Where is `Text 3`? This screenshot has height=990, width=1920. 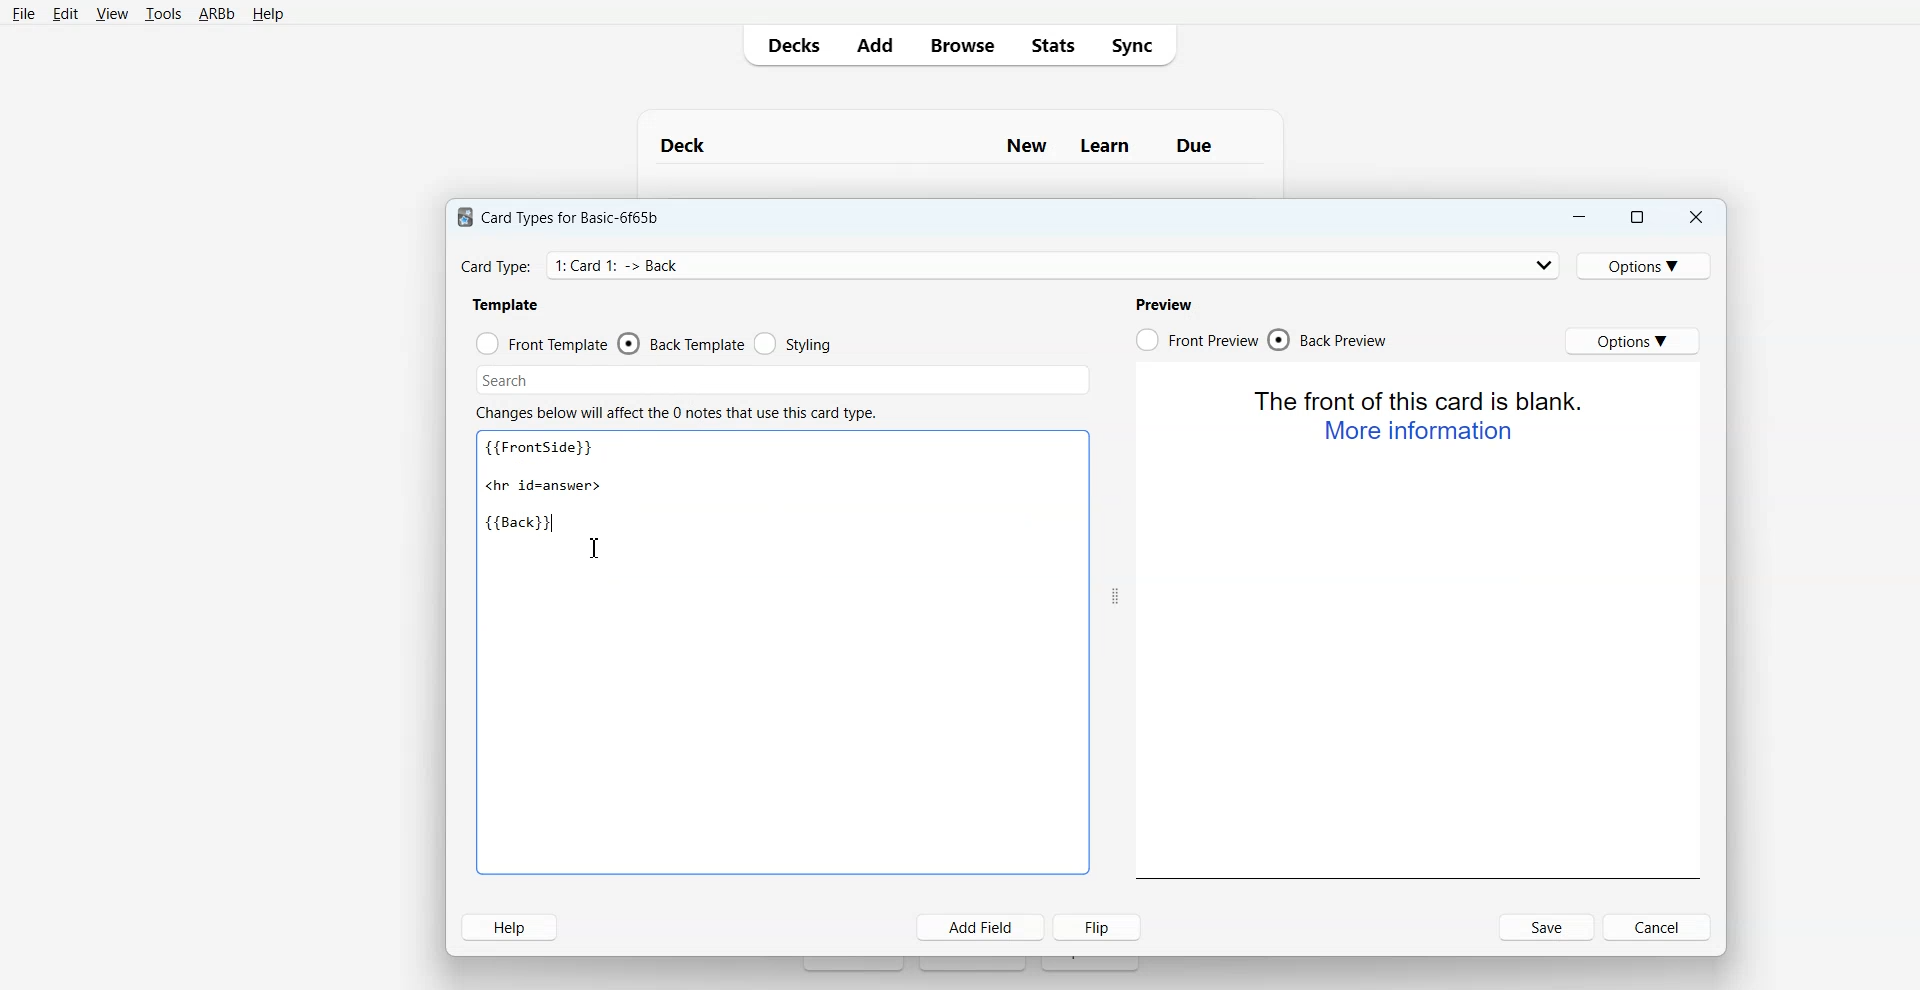 Text 3 is located at coordinates (678, 412).